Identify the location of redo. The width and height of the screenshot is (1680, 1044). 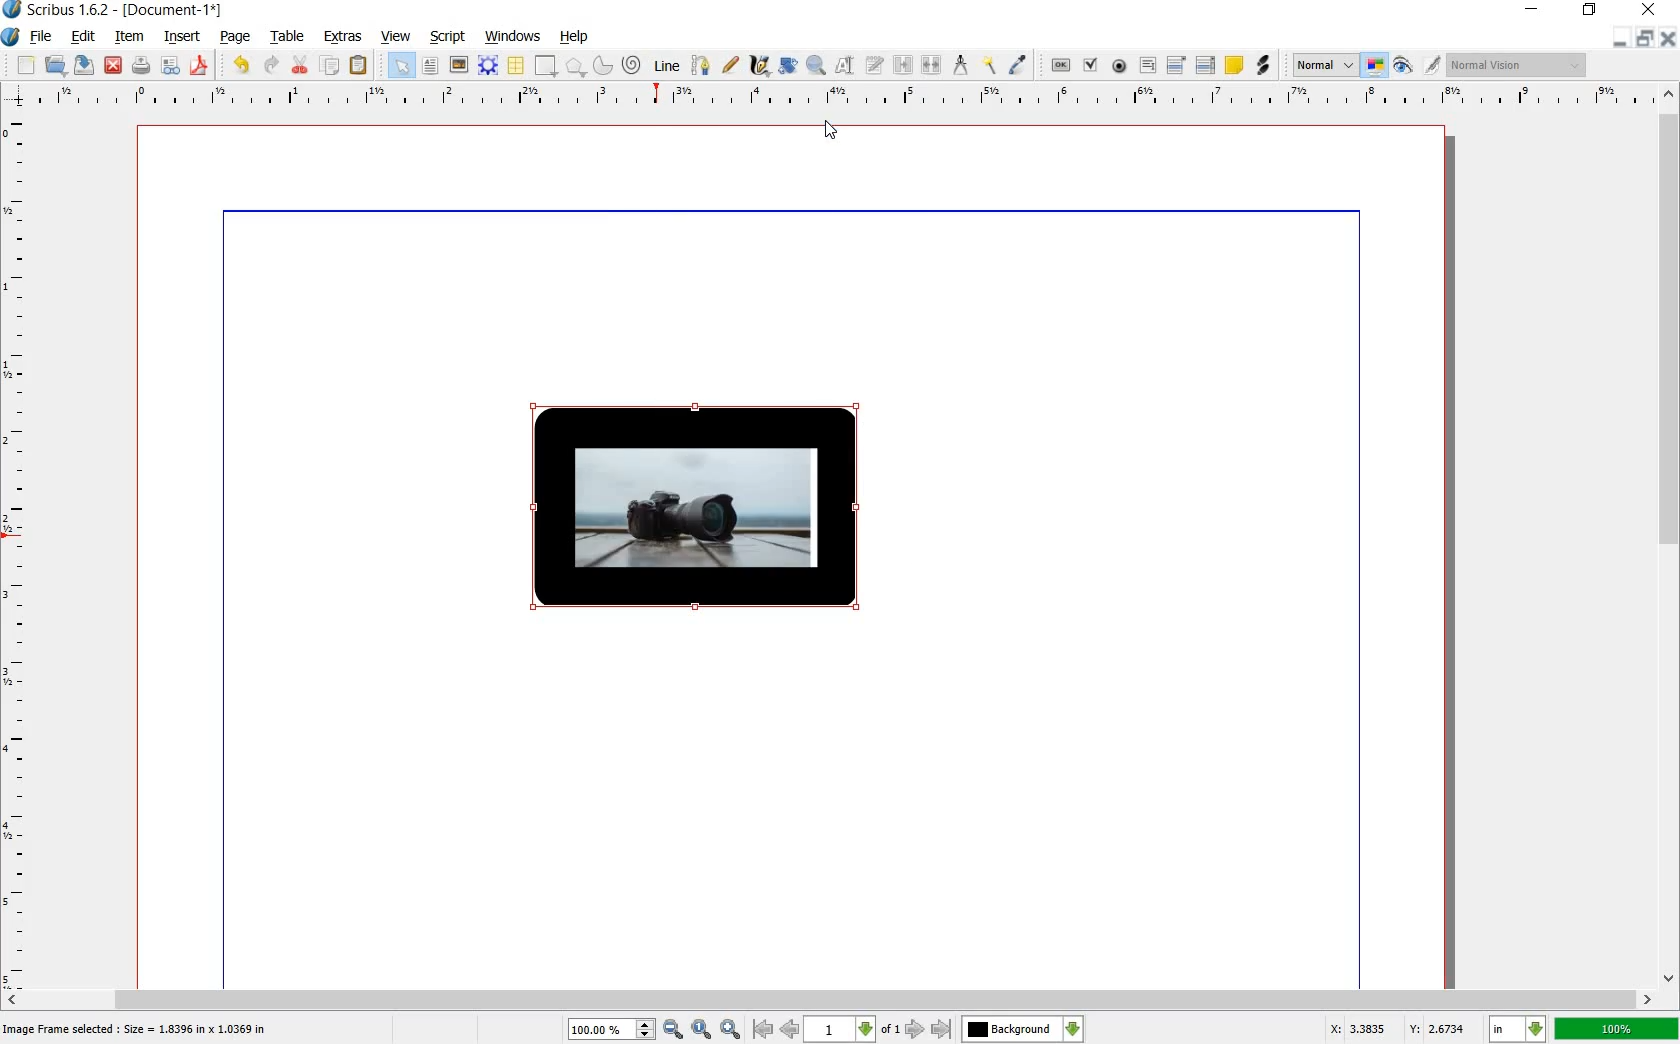
(271, 66).